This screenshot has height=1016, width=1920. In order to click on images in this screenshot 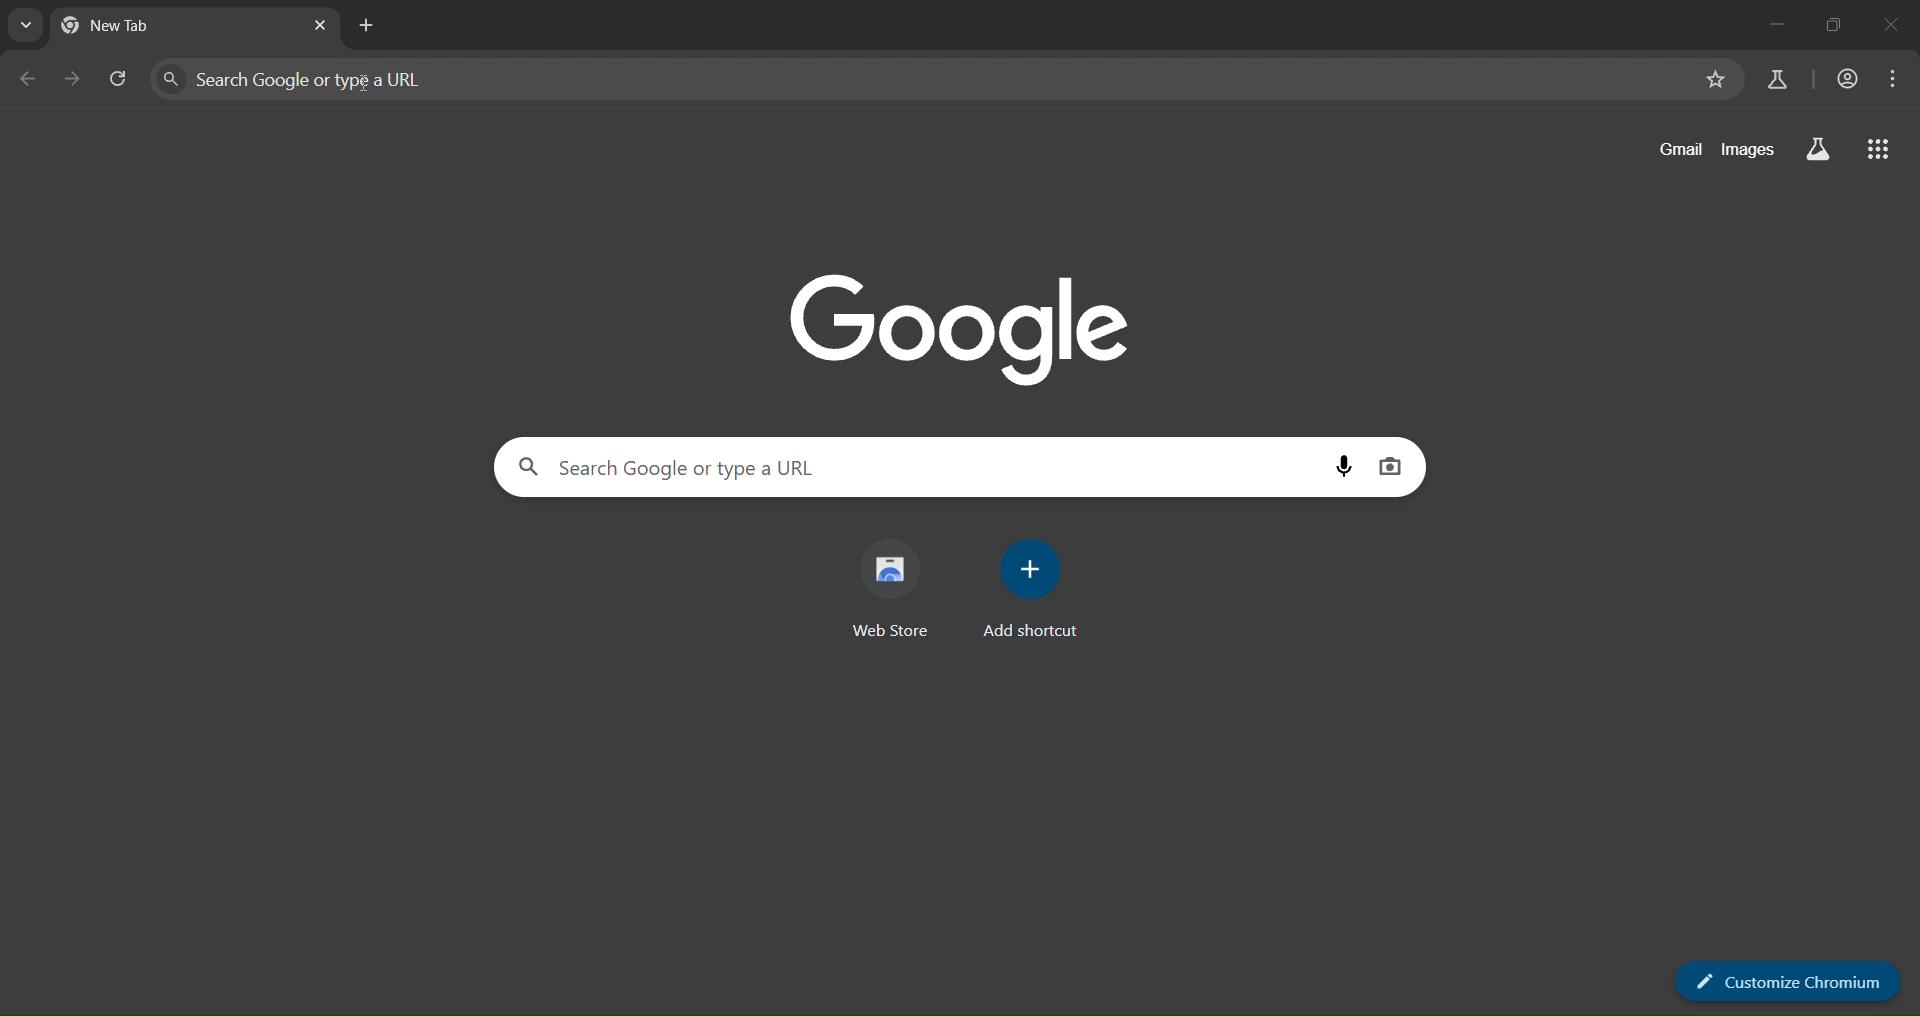, I will do `click(1753, 152)`.